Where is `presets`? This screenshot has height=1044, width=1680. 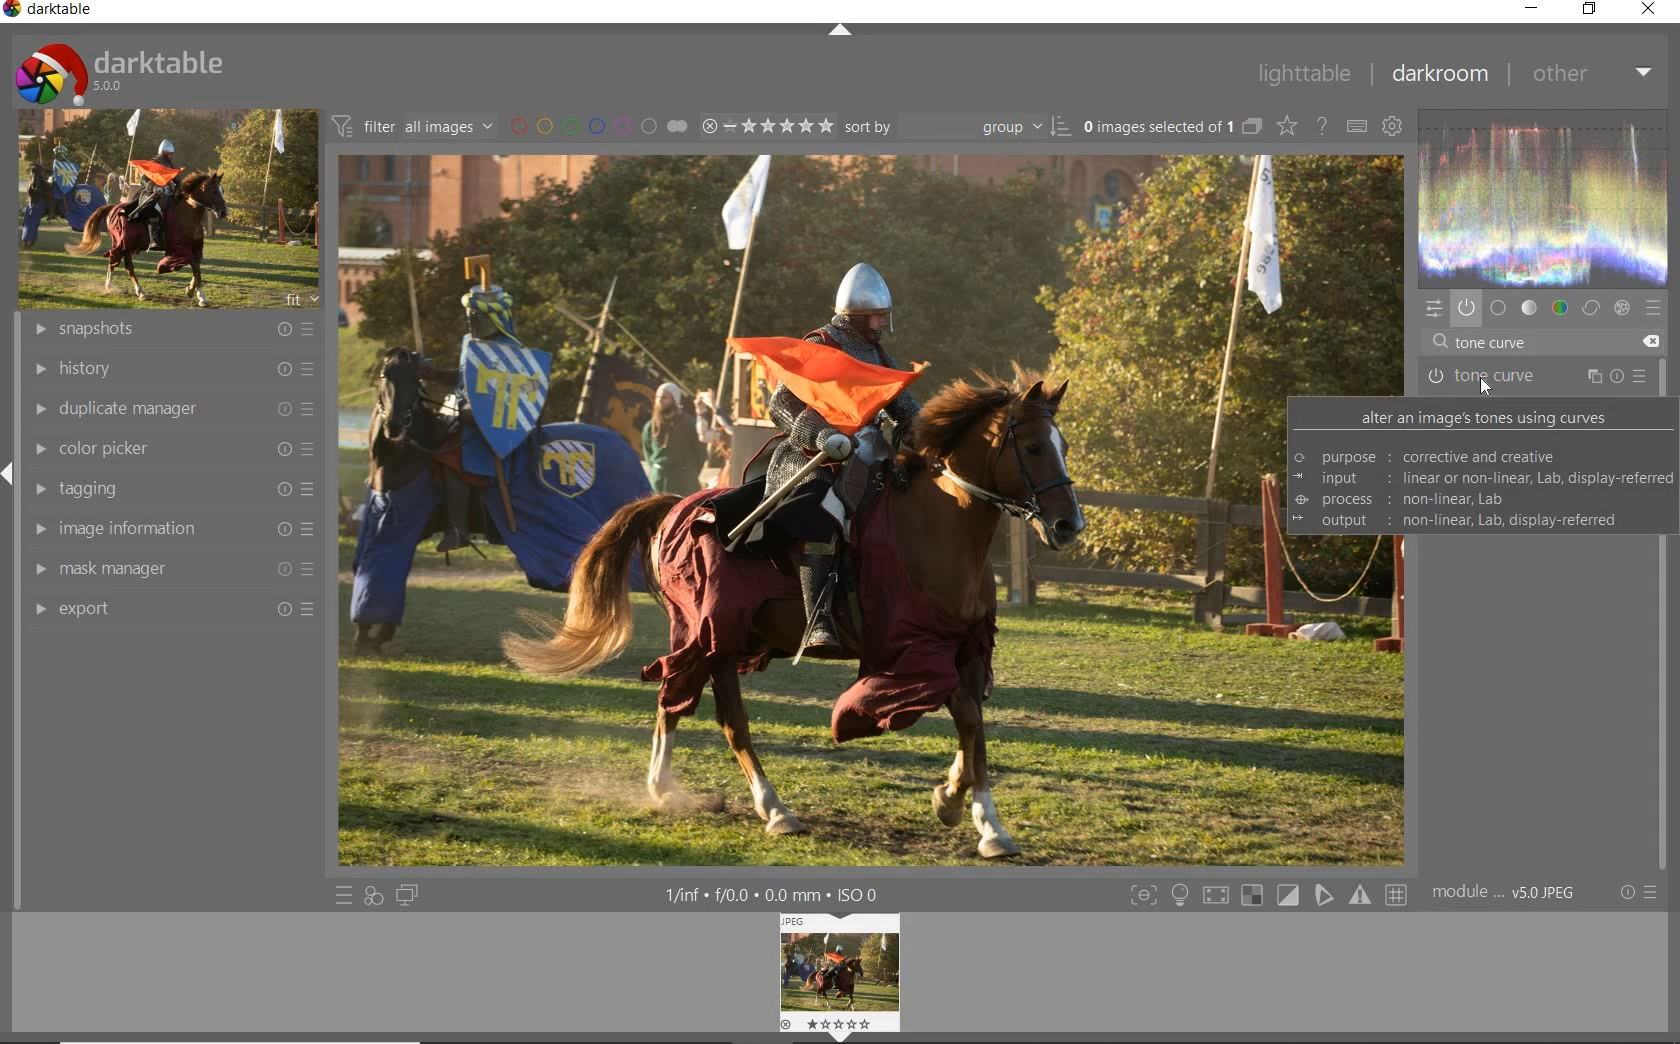
presets is located at coordinates (1654, 309).